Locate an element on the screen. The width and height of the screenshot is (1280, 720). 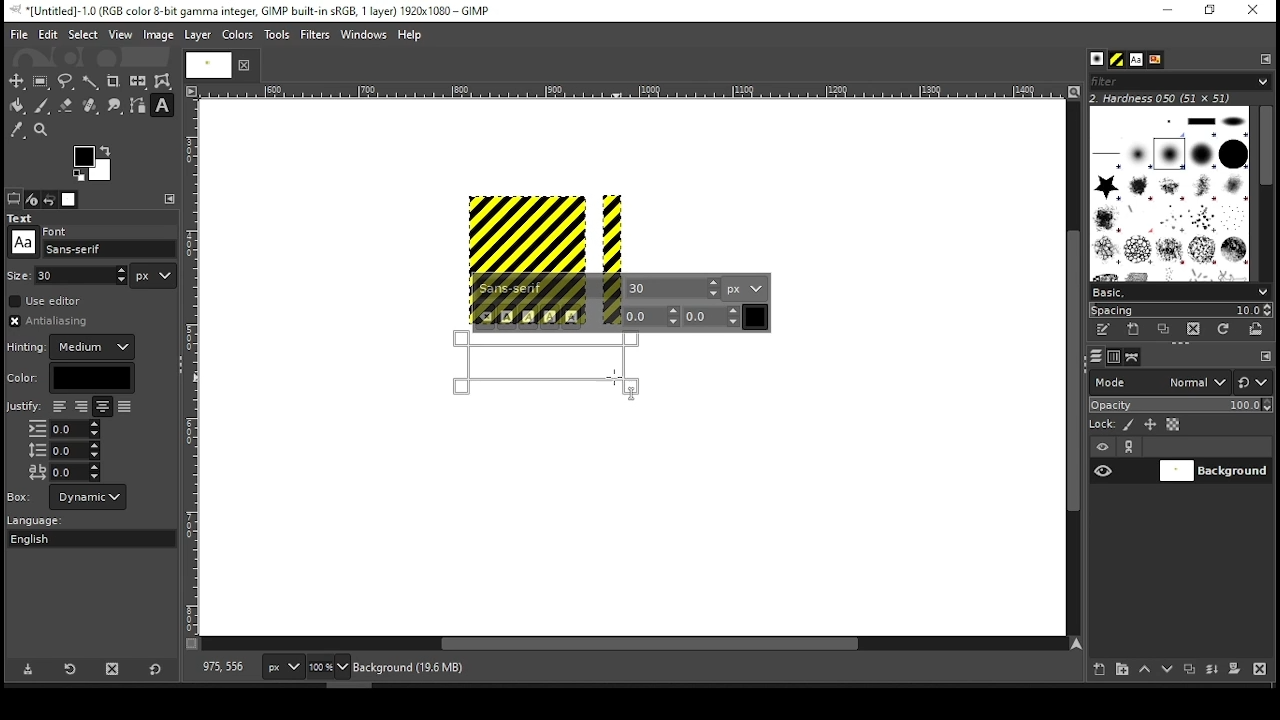
color is located at coordinates (70, 378).